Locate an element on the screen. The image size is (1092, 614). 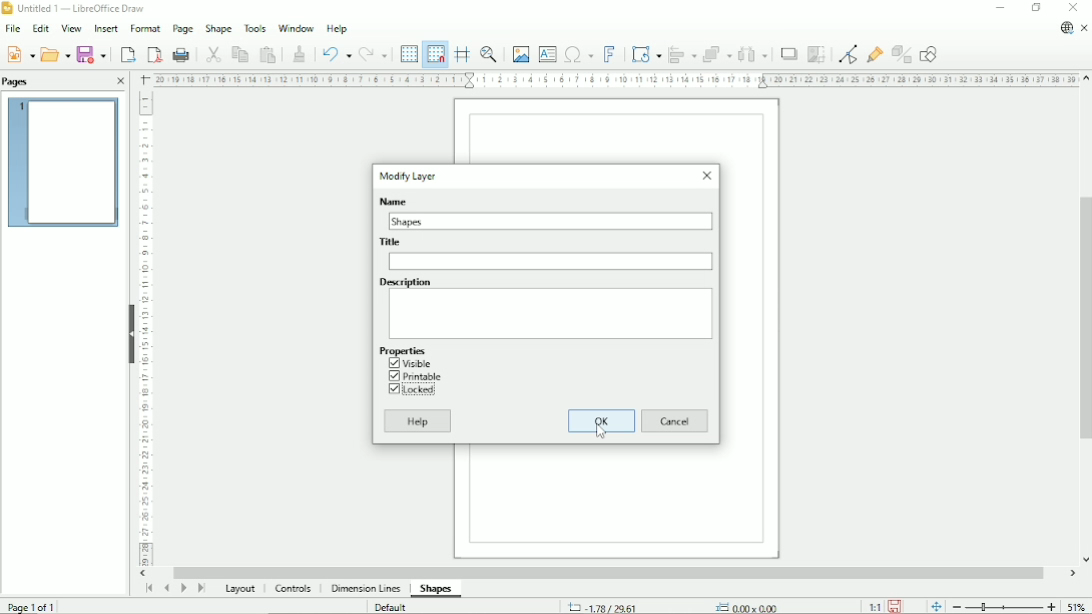
Description is located at coordinates (552, 313).